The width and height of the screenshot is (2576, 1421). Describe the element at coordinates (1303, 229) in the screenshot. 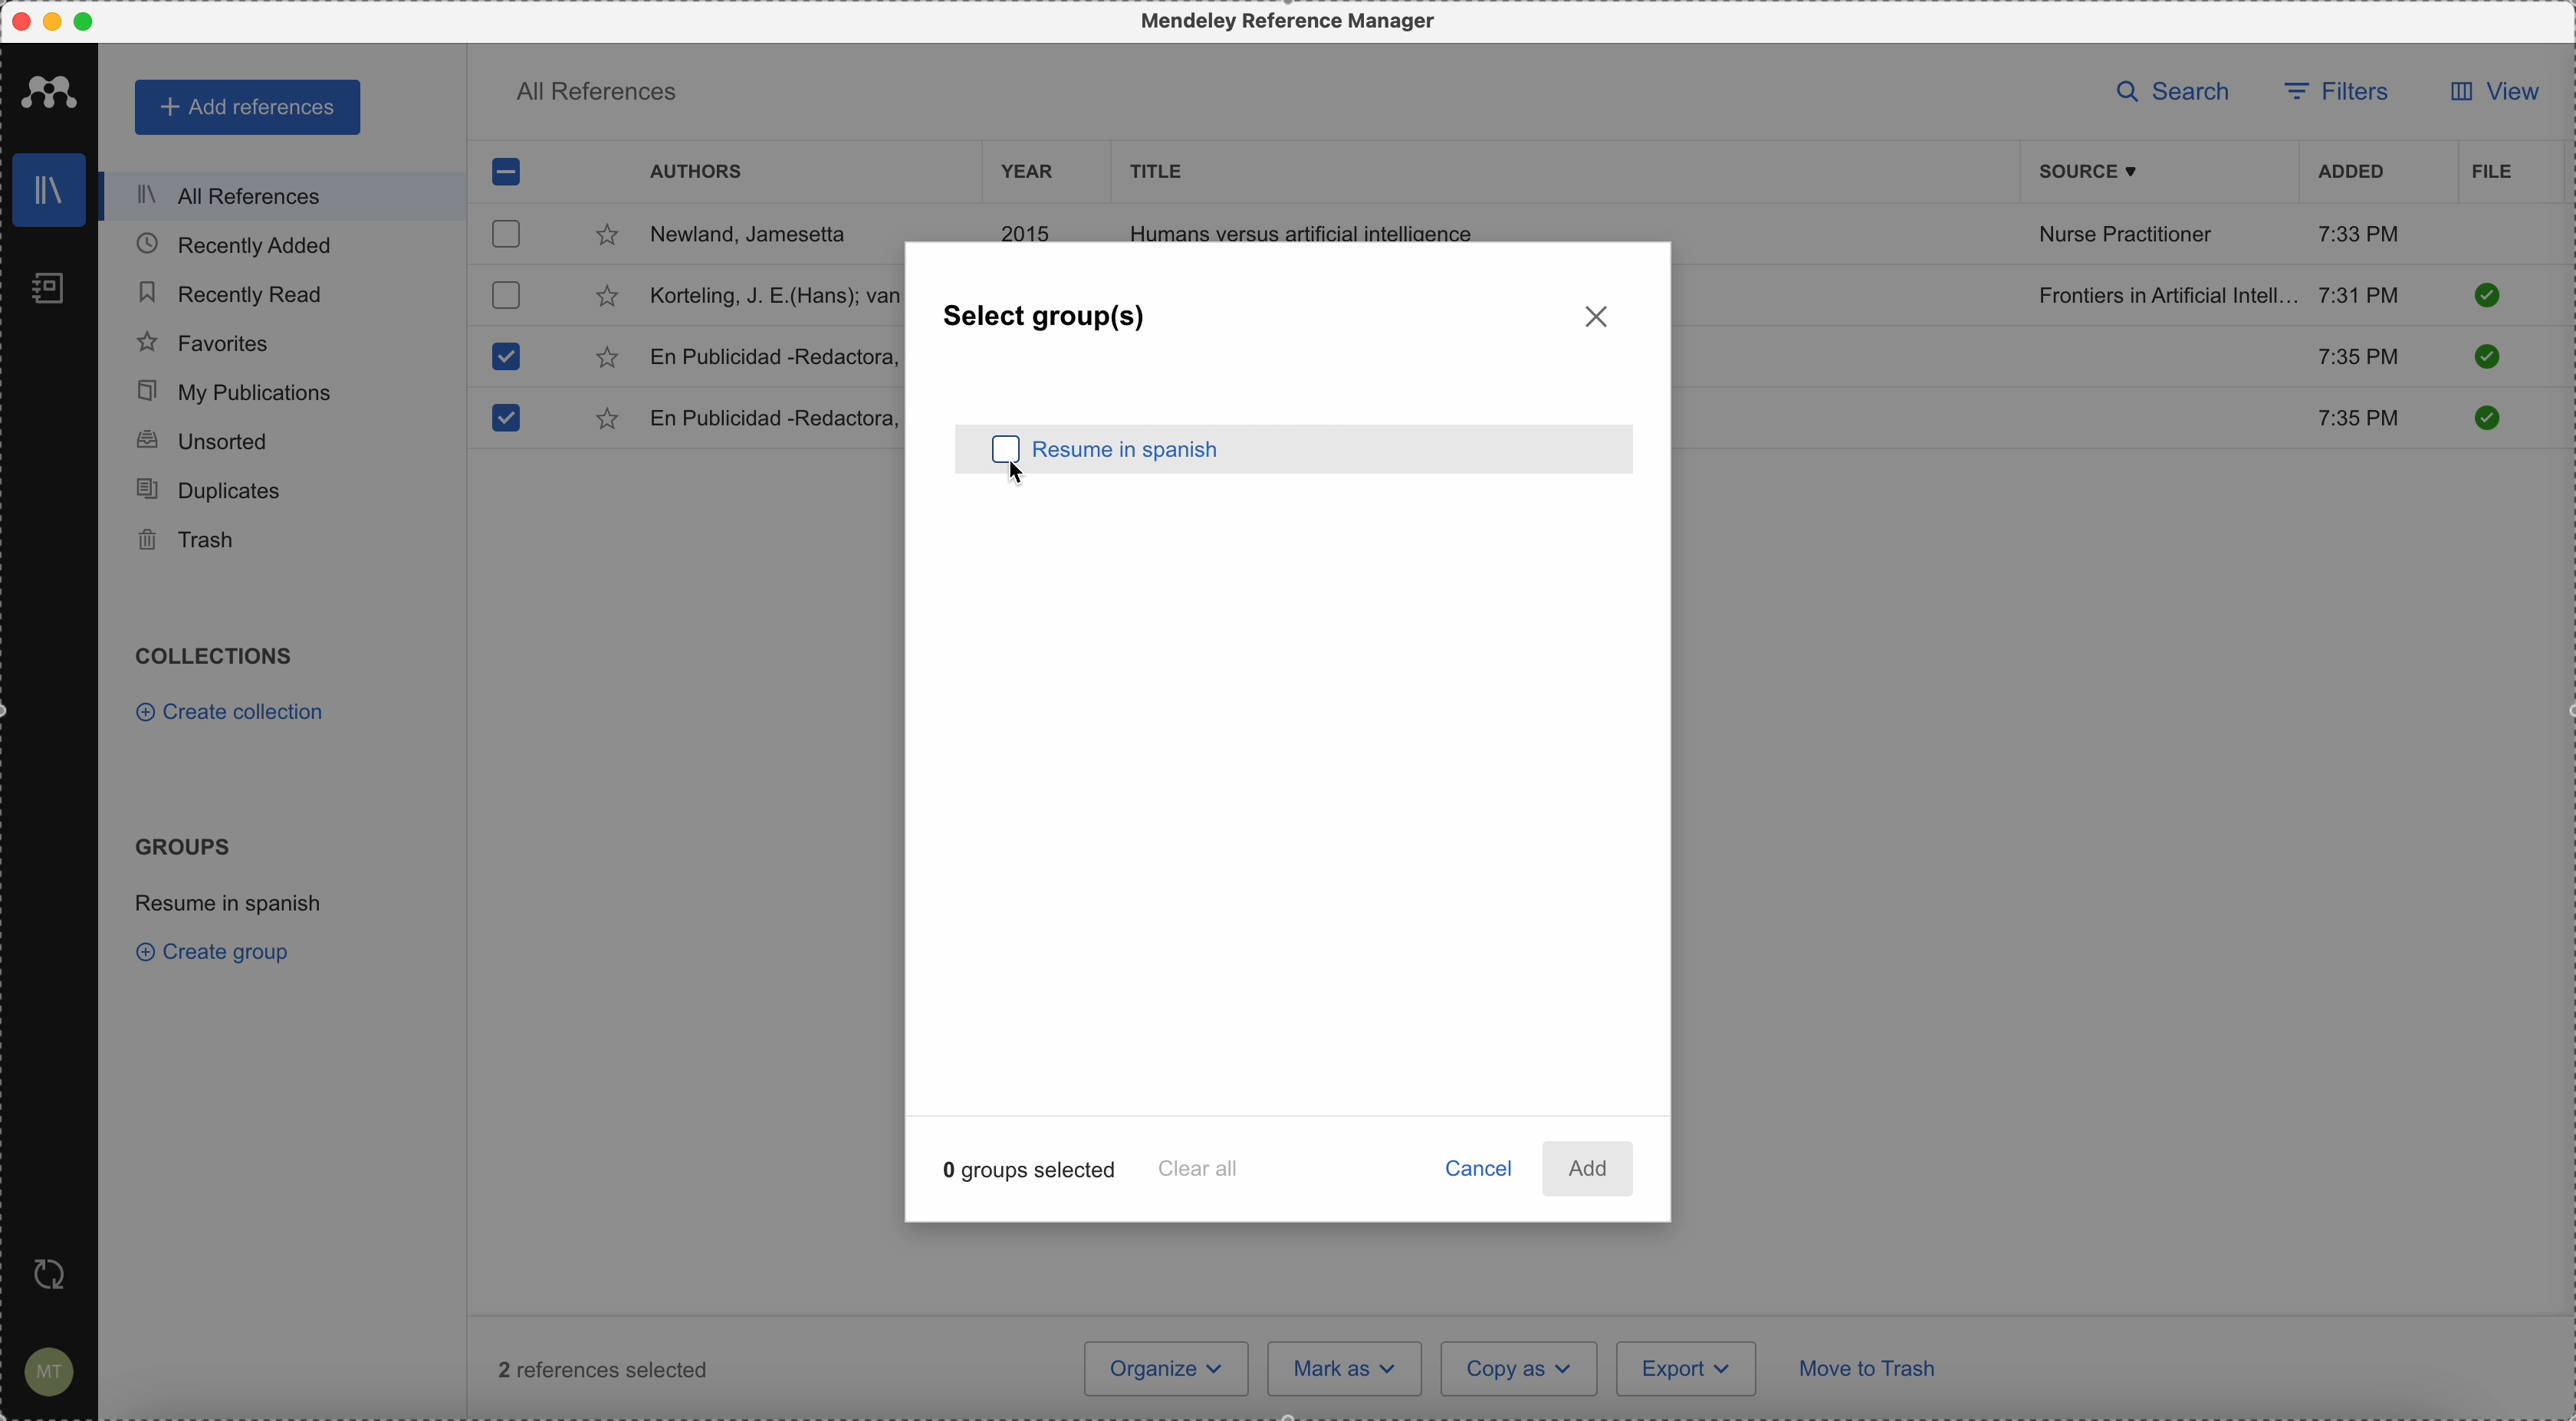

I see `Humans versus artificial intelligence` at that location.